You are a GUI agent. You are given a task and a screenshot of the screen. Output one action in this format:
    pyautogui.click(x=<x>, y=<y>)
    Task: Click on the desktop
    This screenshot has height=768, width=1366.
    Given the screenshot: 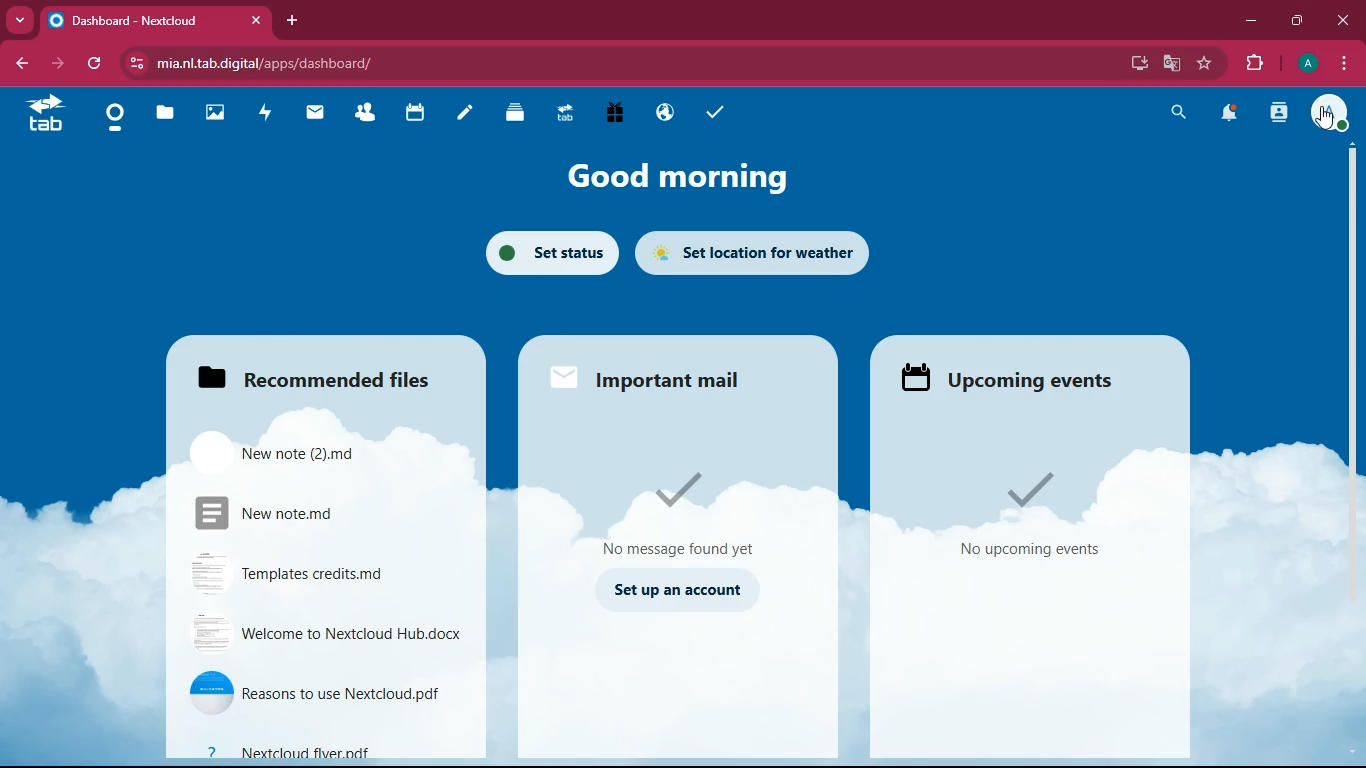 What is the action you would take?
    pyautogui.click(x=1140, y=62)
    